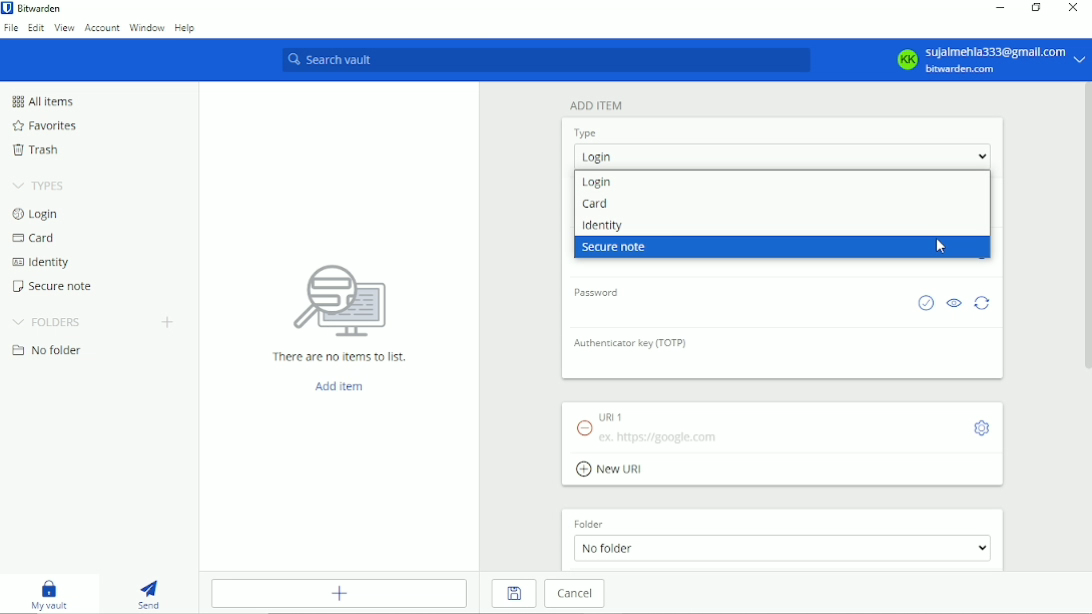 The height and width of the screenshot is (614, 1092). I want to click on Login, so click(37, 213).